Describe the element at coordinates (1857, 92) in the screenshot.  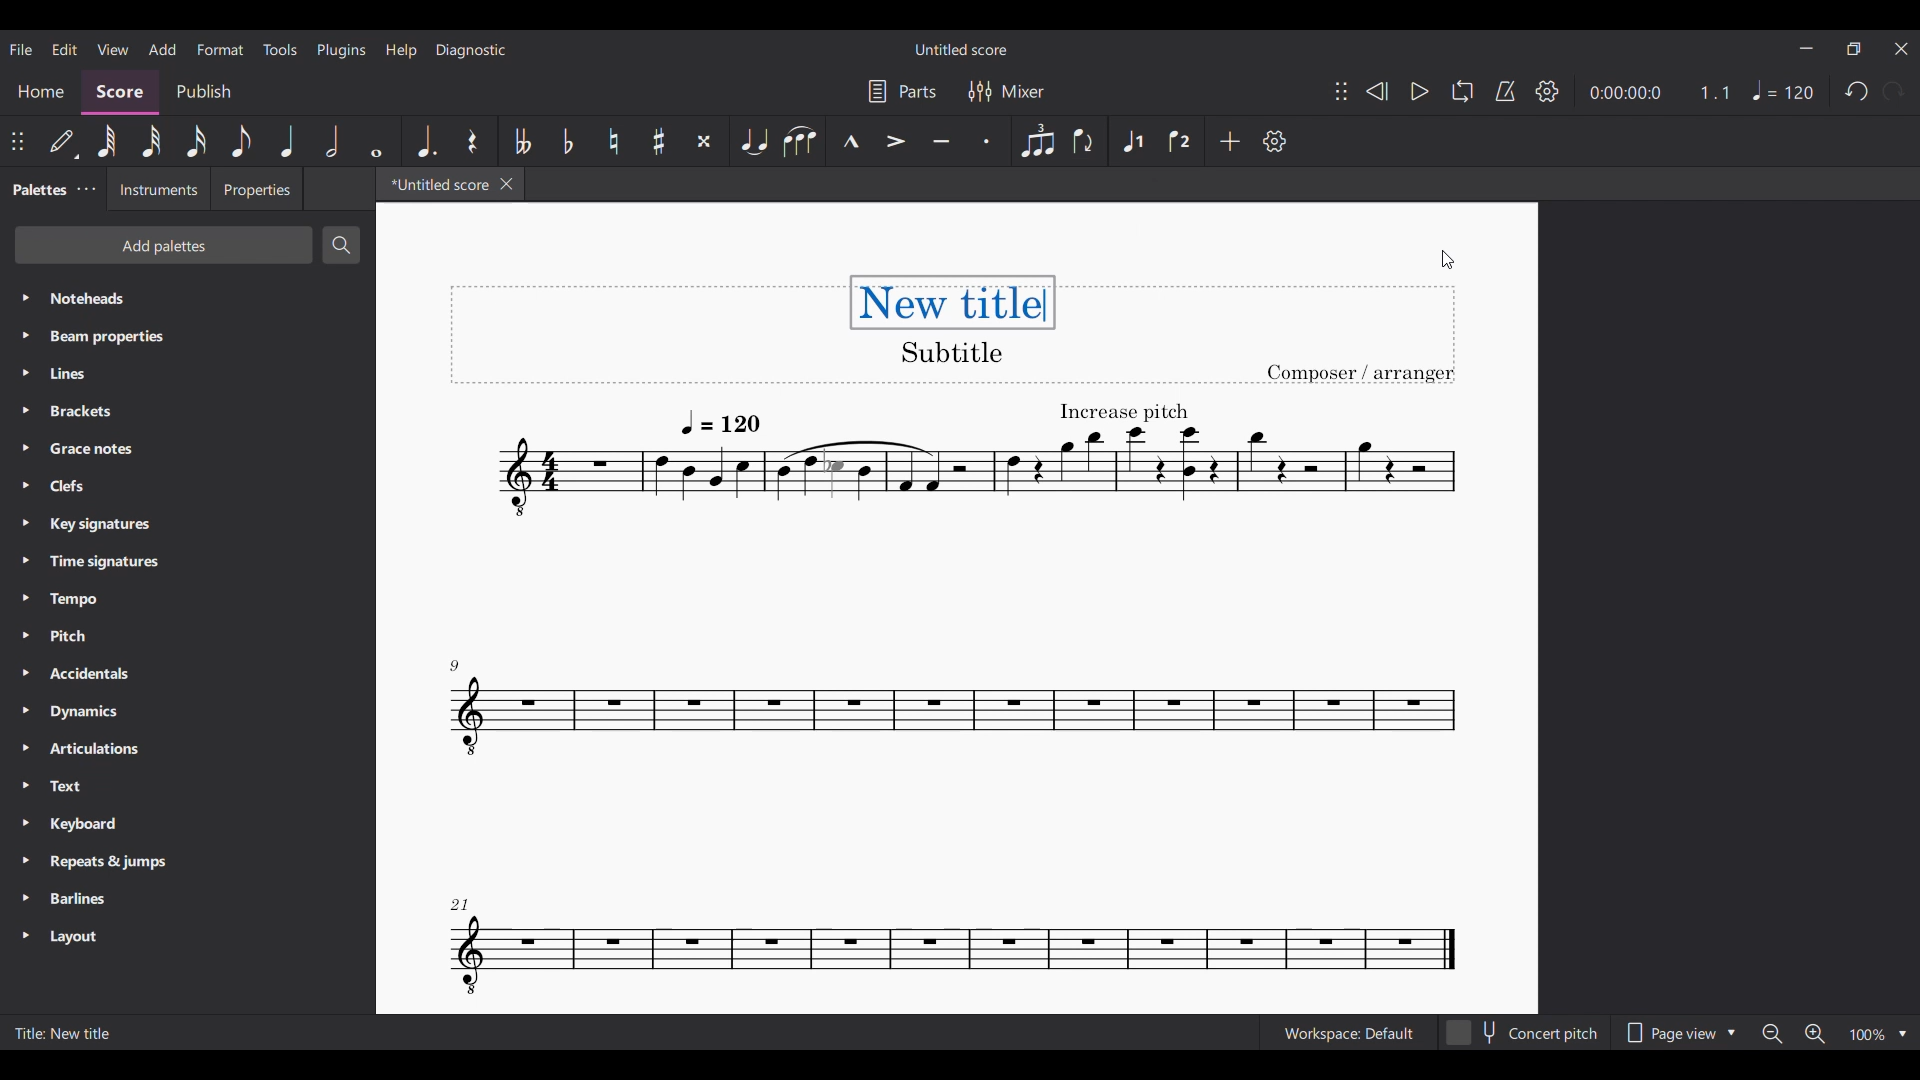
I see `Undo` at that location.